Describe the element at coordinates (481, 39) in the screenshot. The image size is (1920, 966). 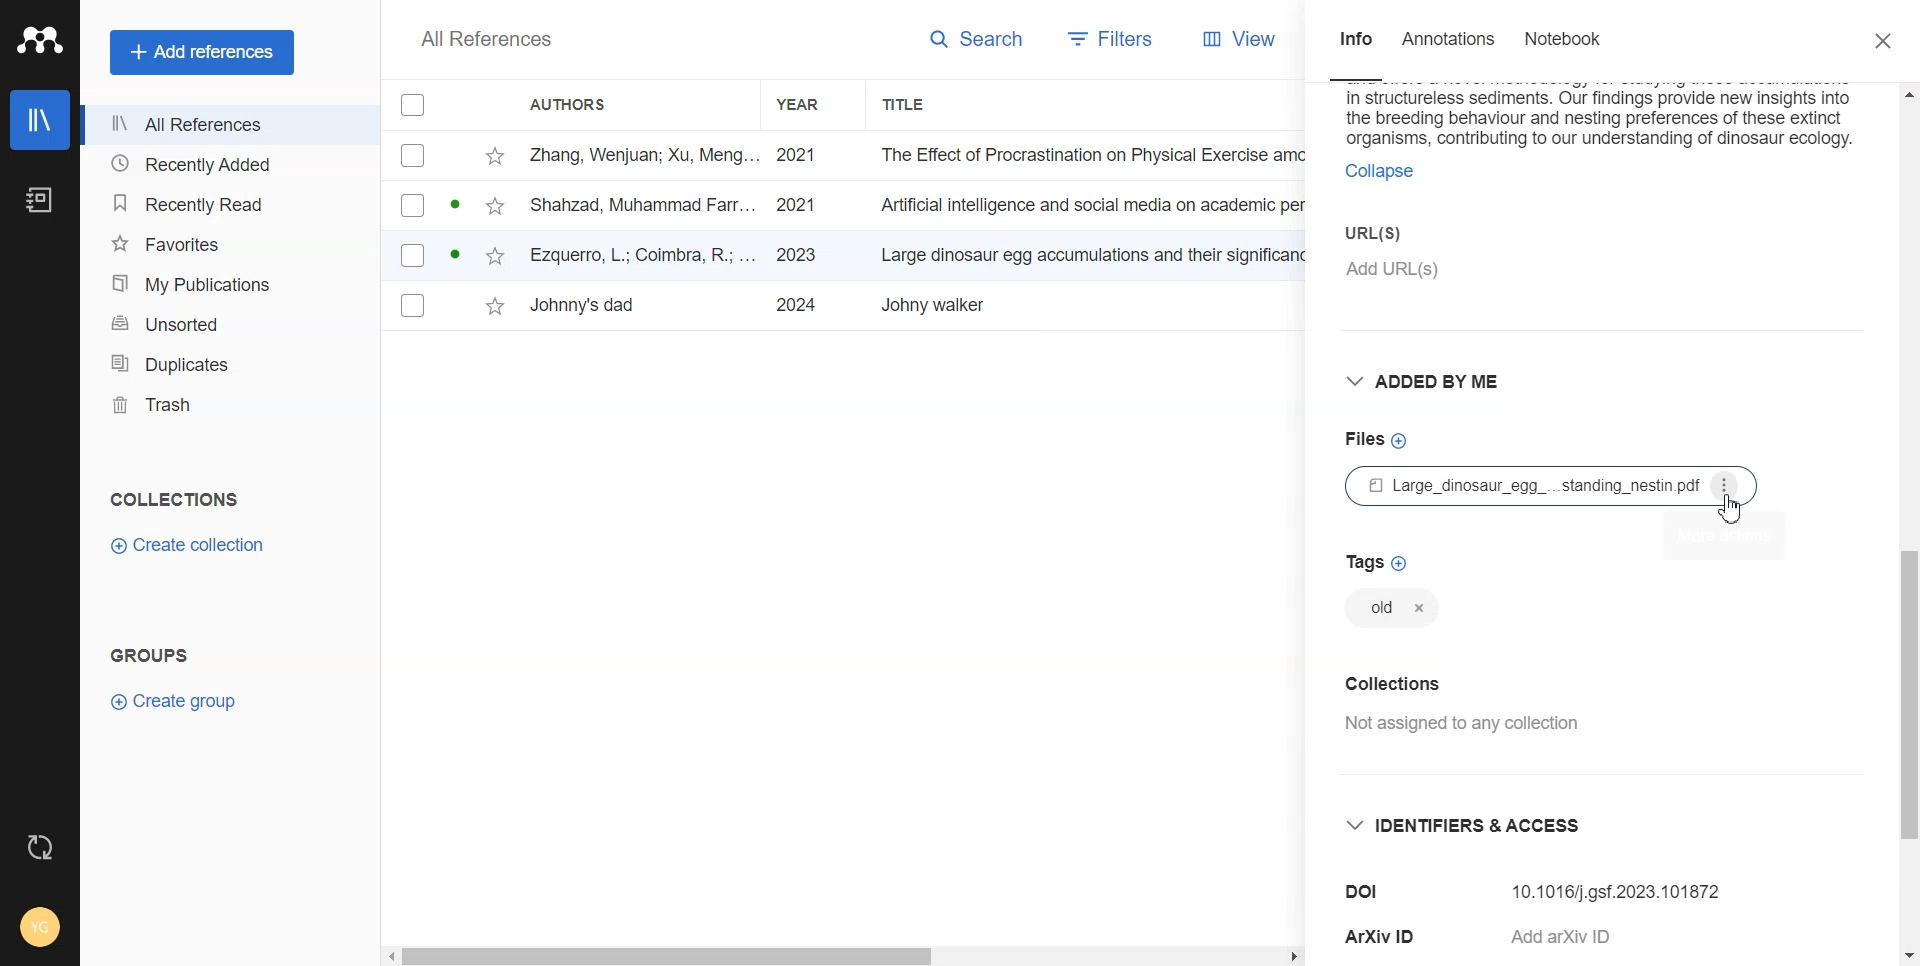
I see `All Reference` at that location.